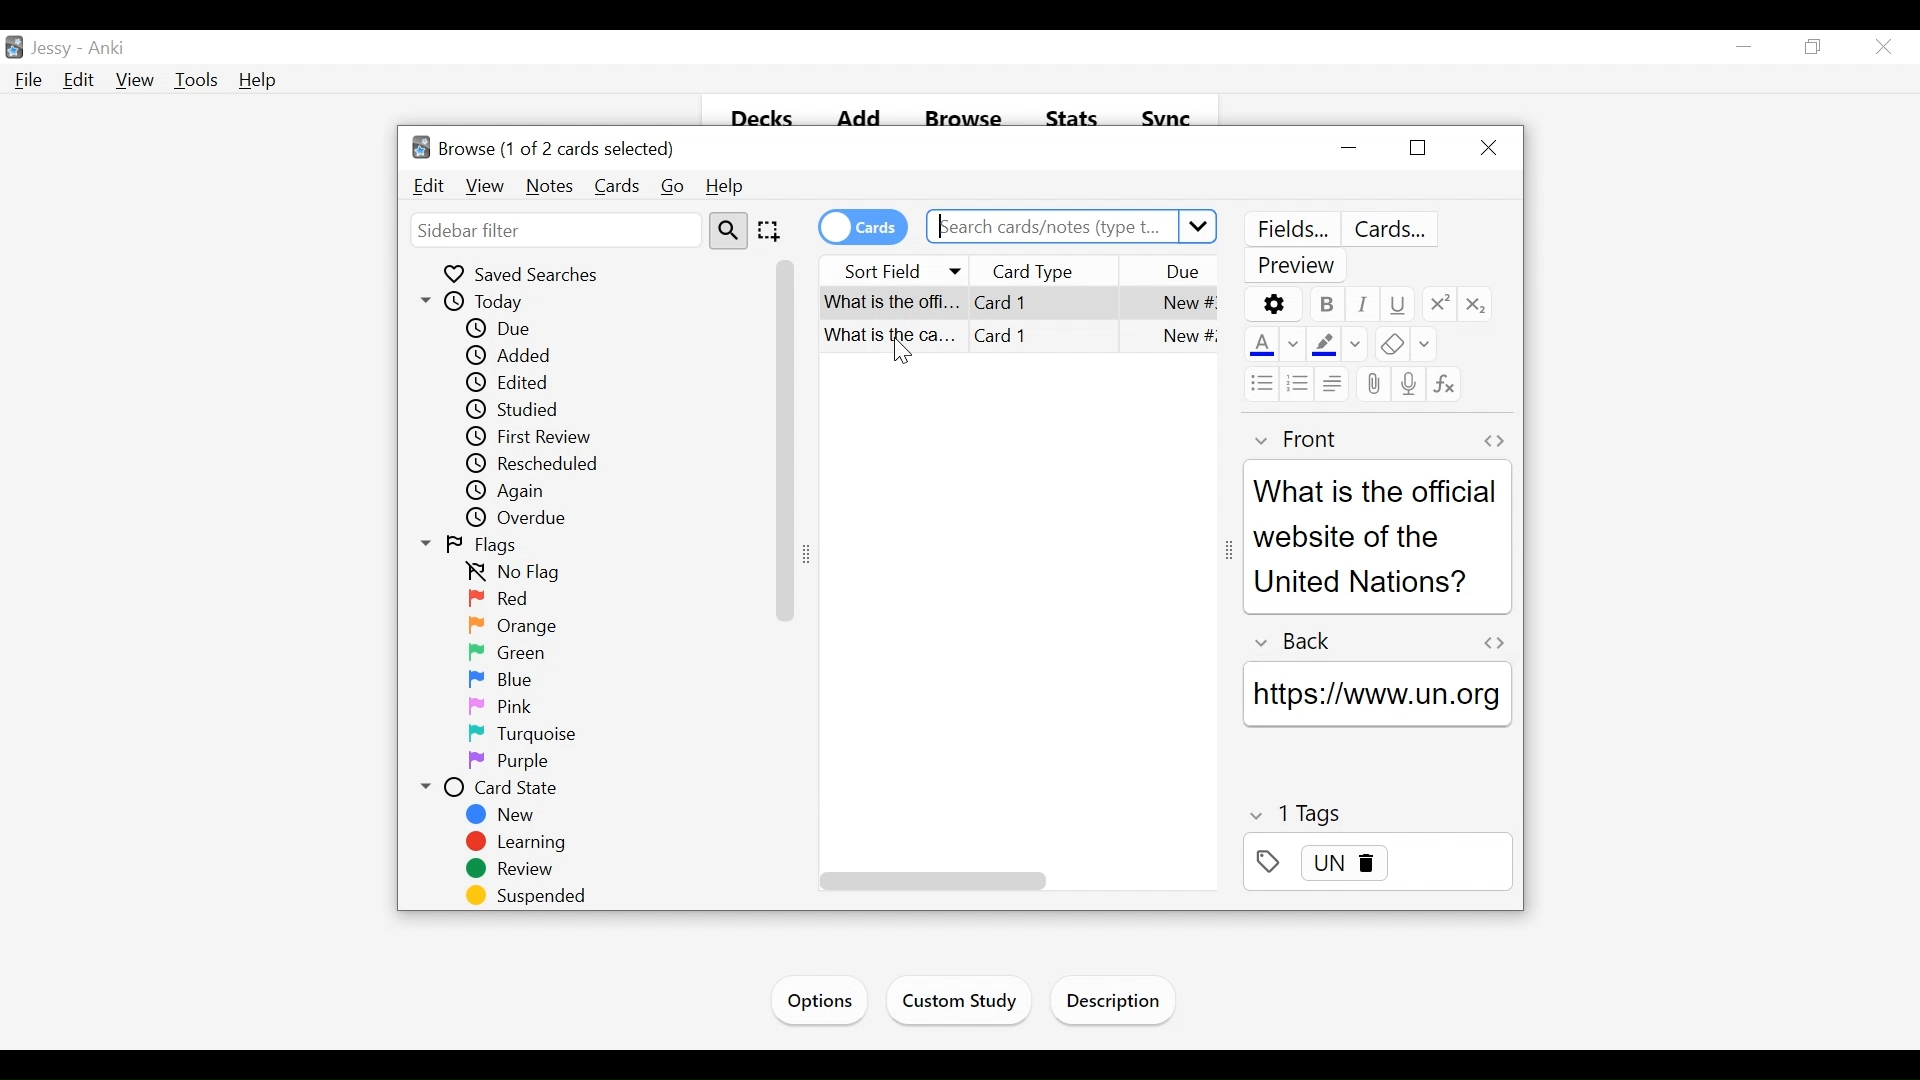 The width and height of the screenshot is (1920, 1080). What do you see at coordinates (617, 186) in the screenshot?
I see `Cards` at bounding box center [617, 186].